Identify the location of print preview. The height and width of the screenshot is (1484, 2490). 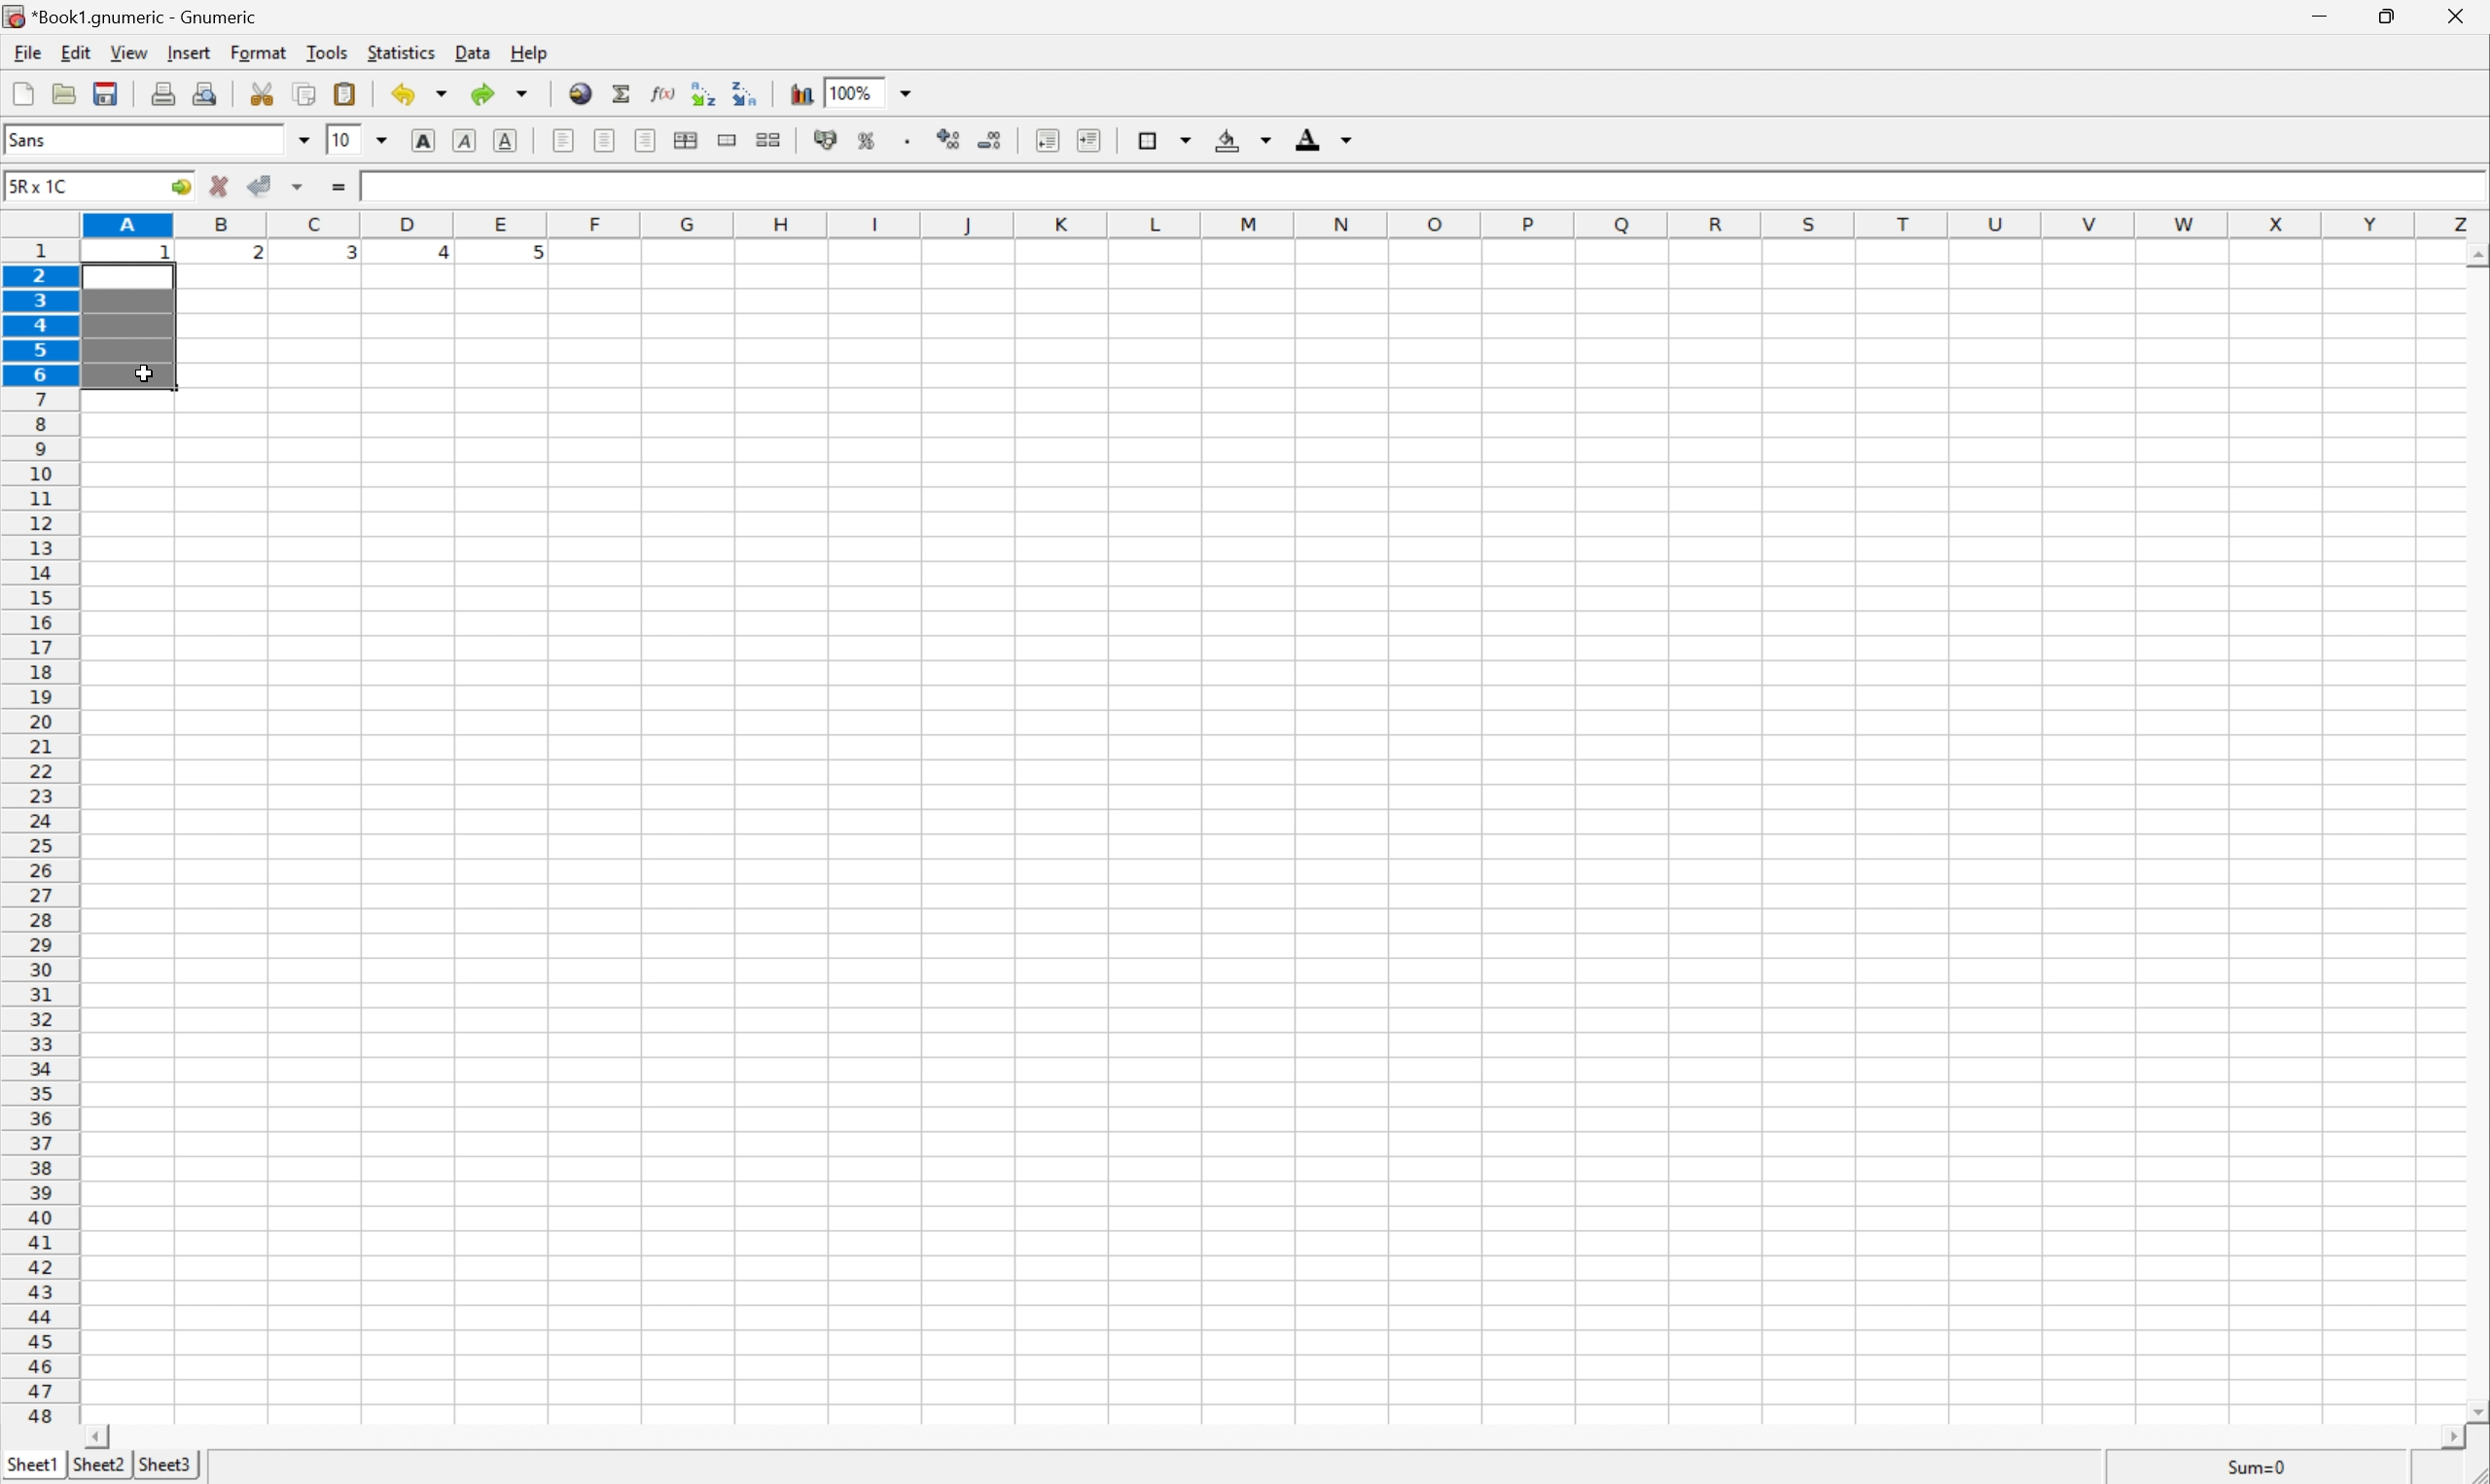
(207, 91).